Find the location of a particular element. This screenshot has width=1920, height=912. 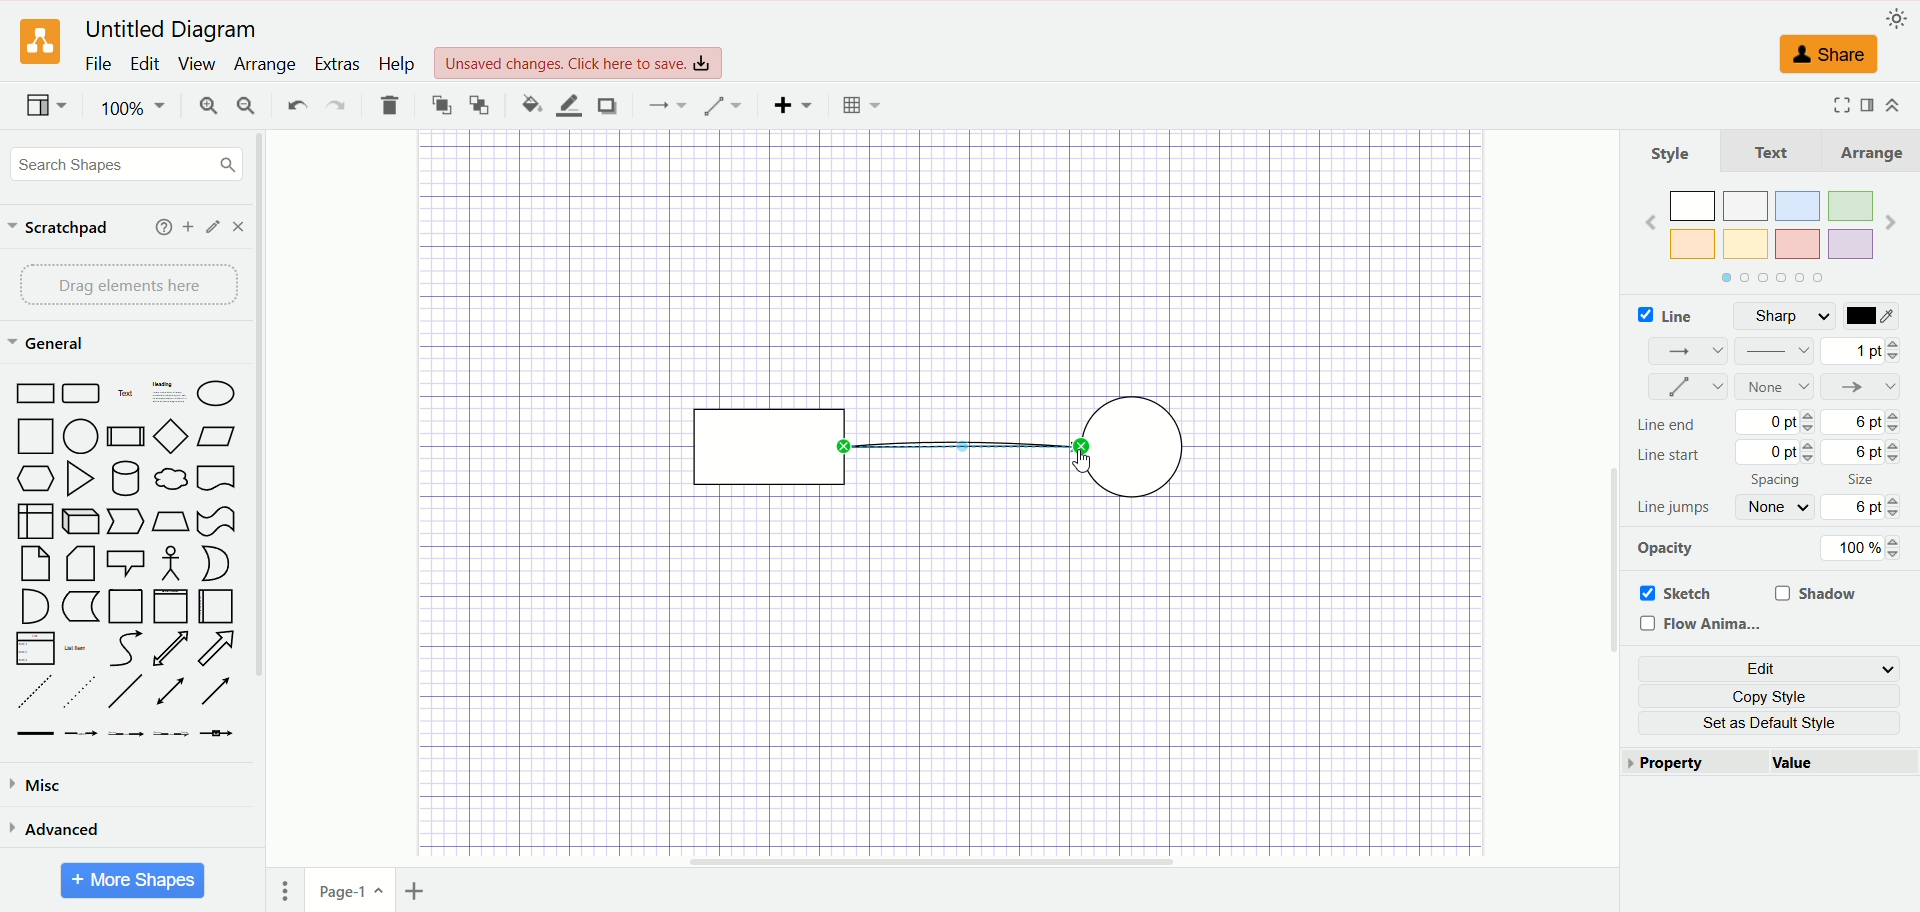

Vertical Page is located at coordinates (172, 606).